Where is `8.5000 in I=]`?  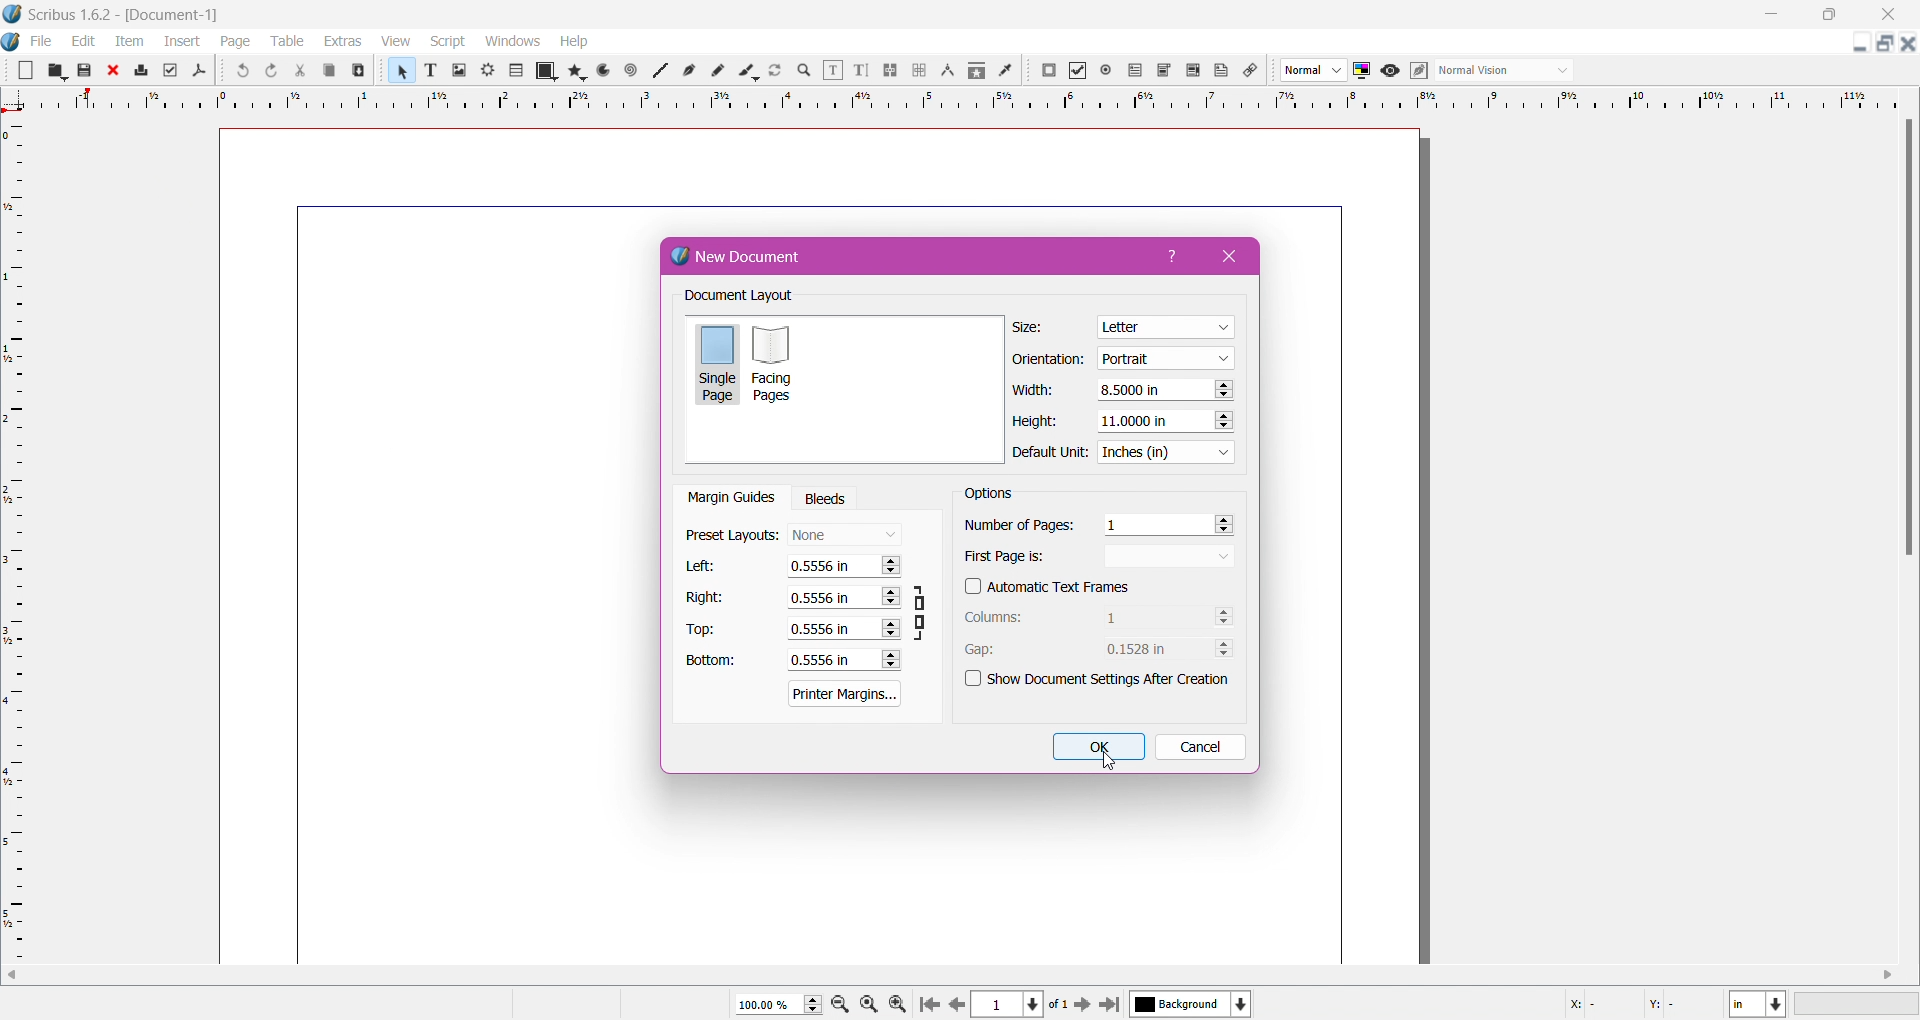 8.5000 in I=] is located at coordinates (1168, 388).